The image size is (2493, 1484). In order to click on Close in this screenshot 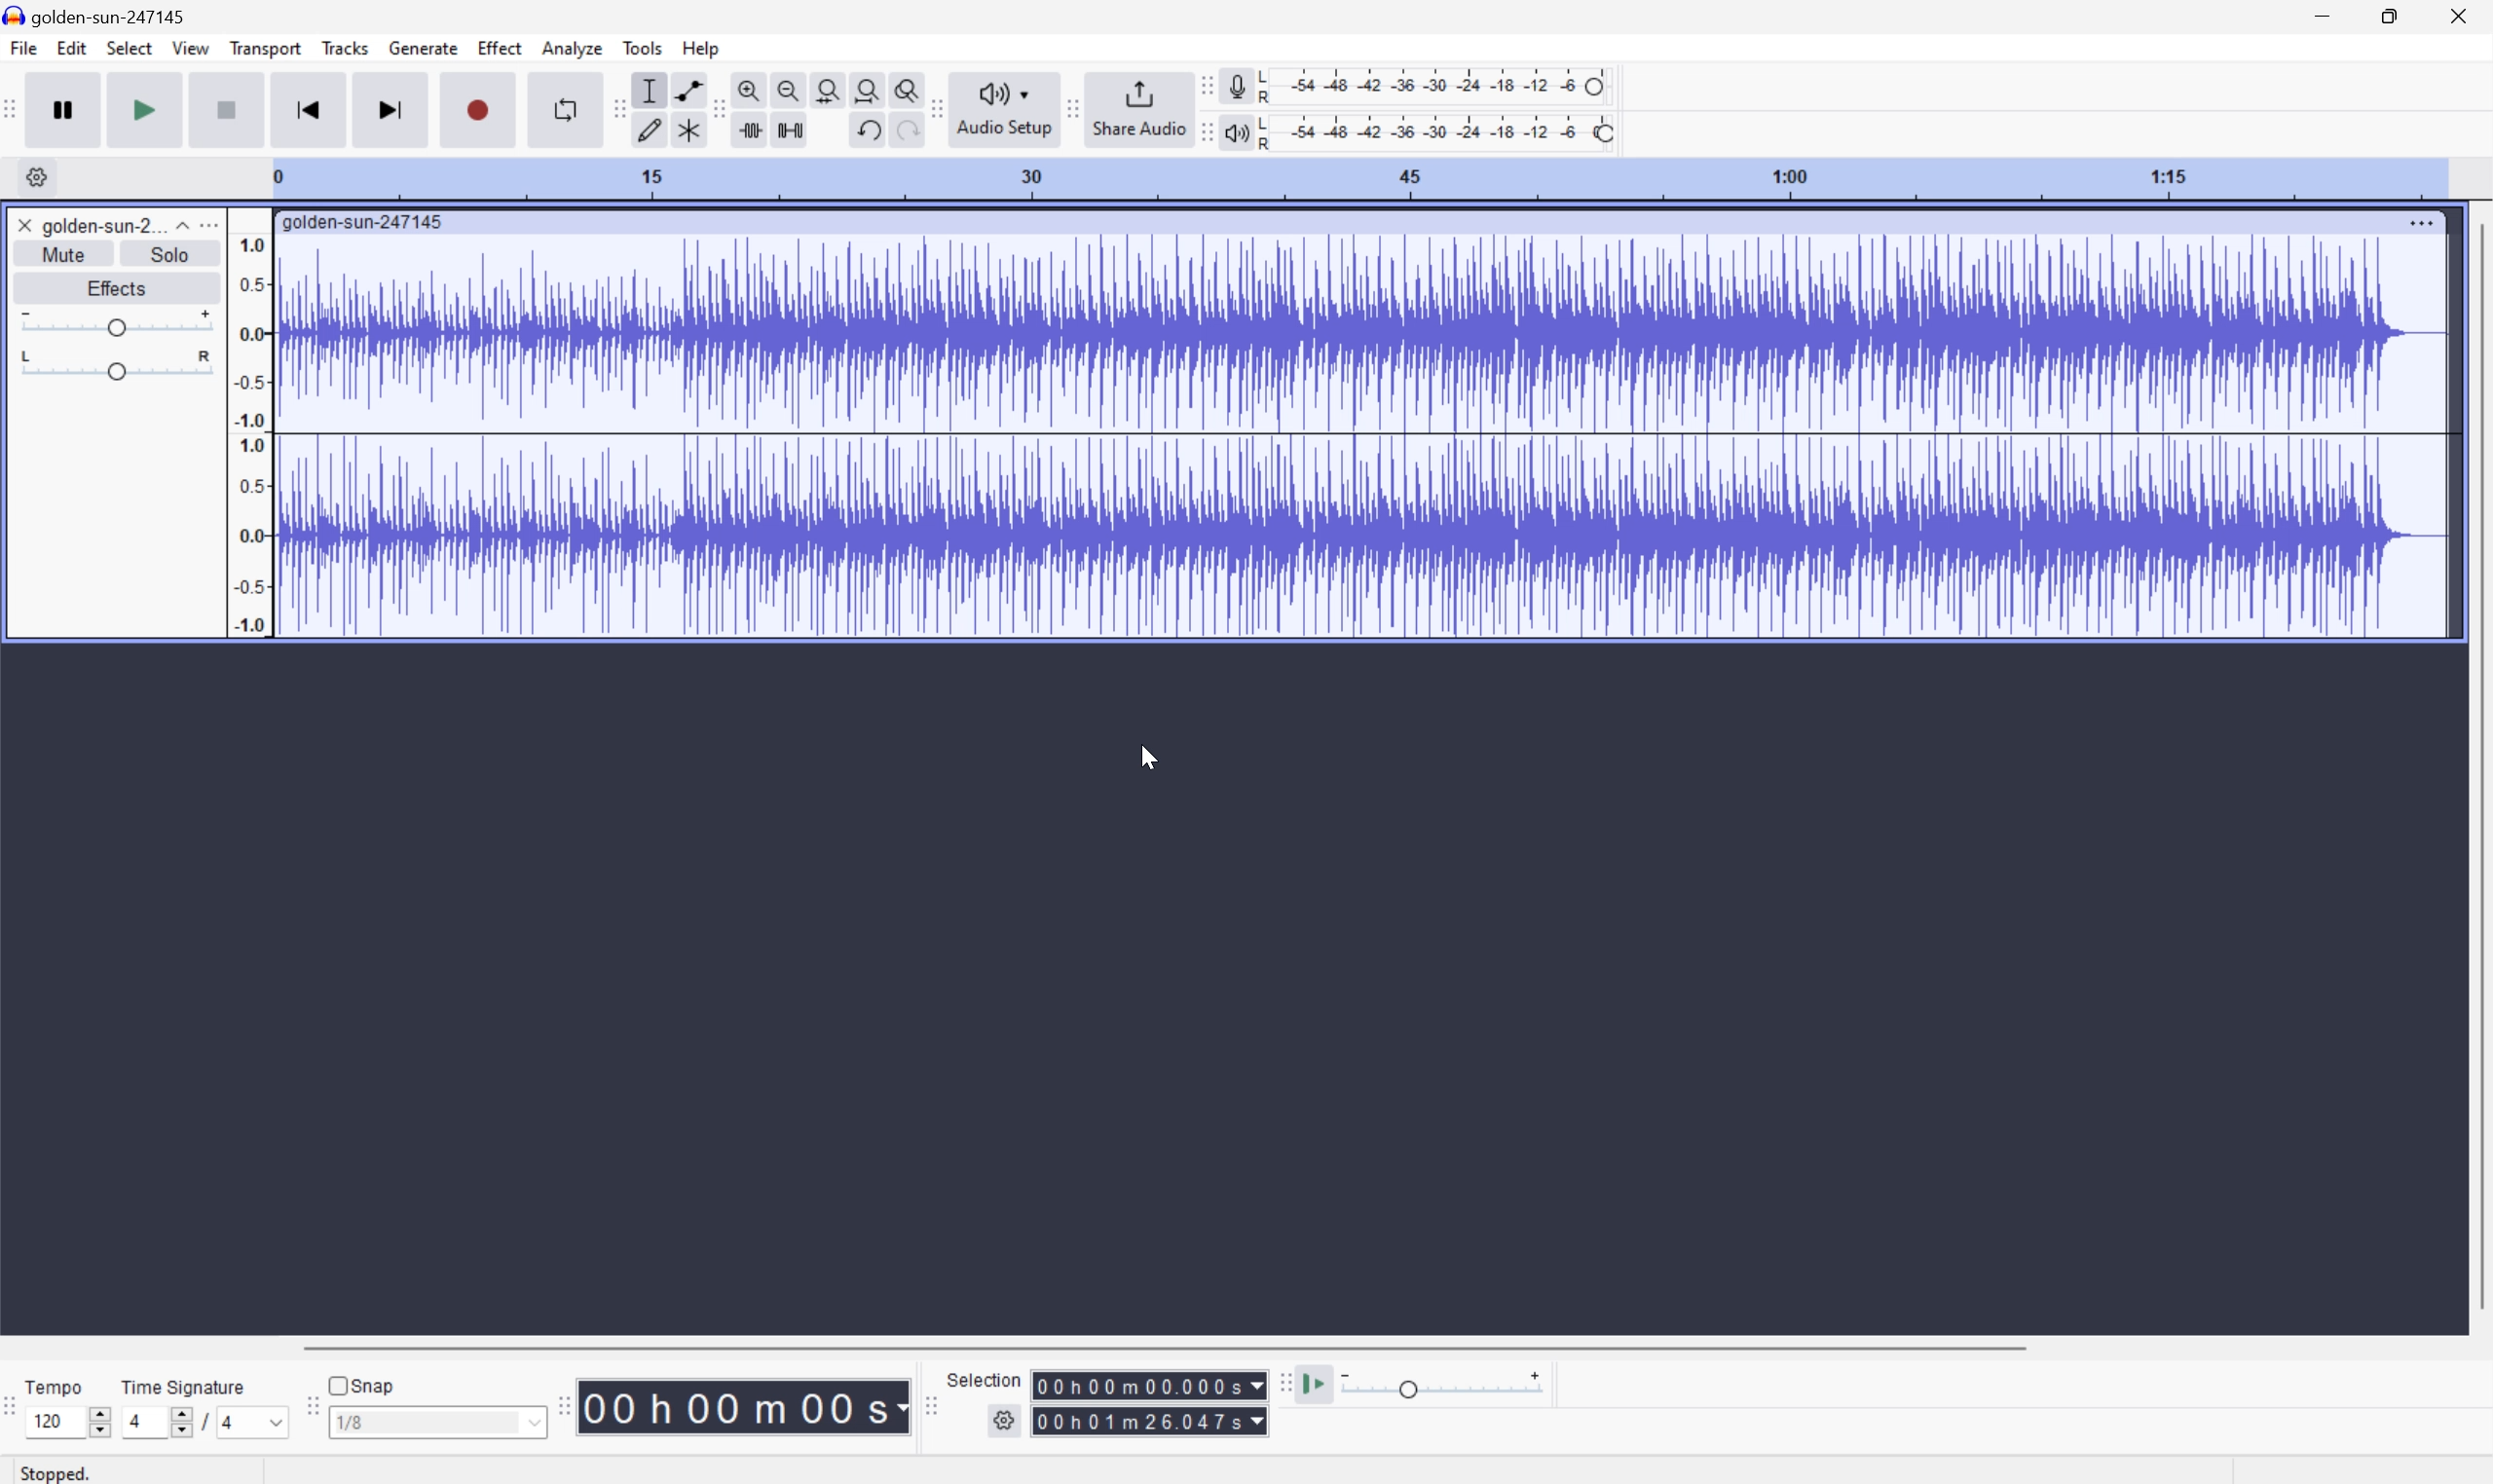, I will do `click(2459, 15)`.